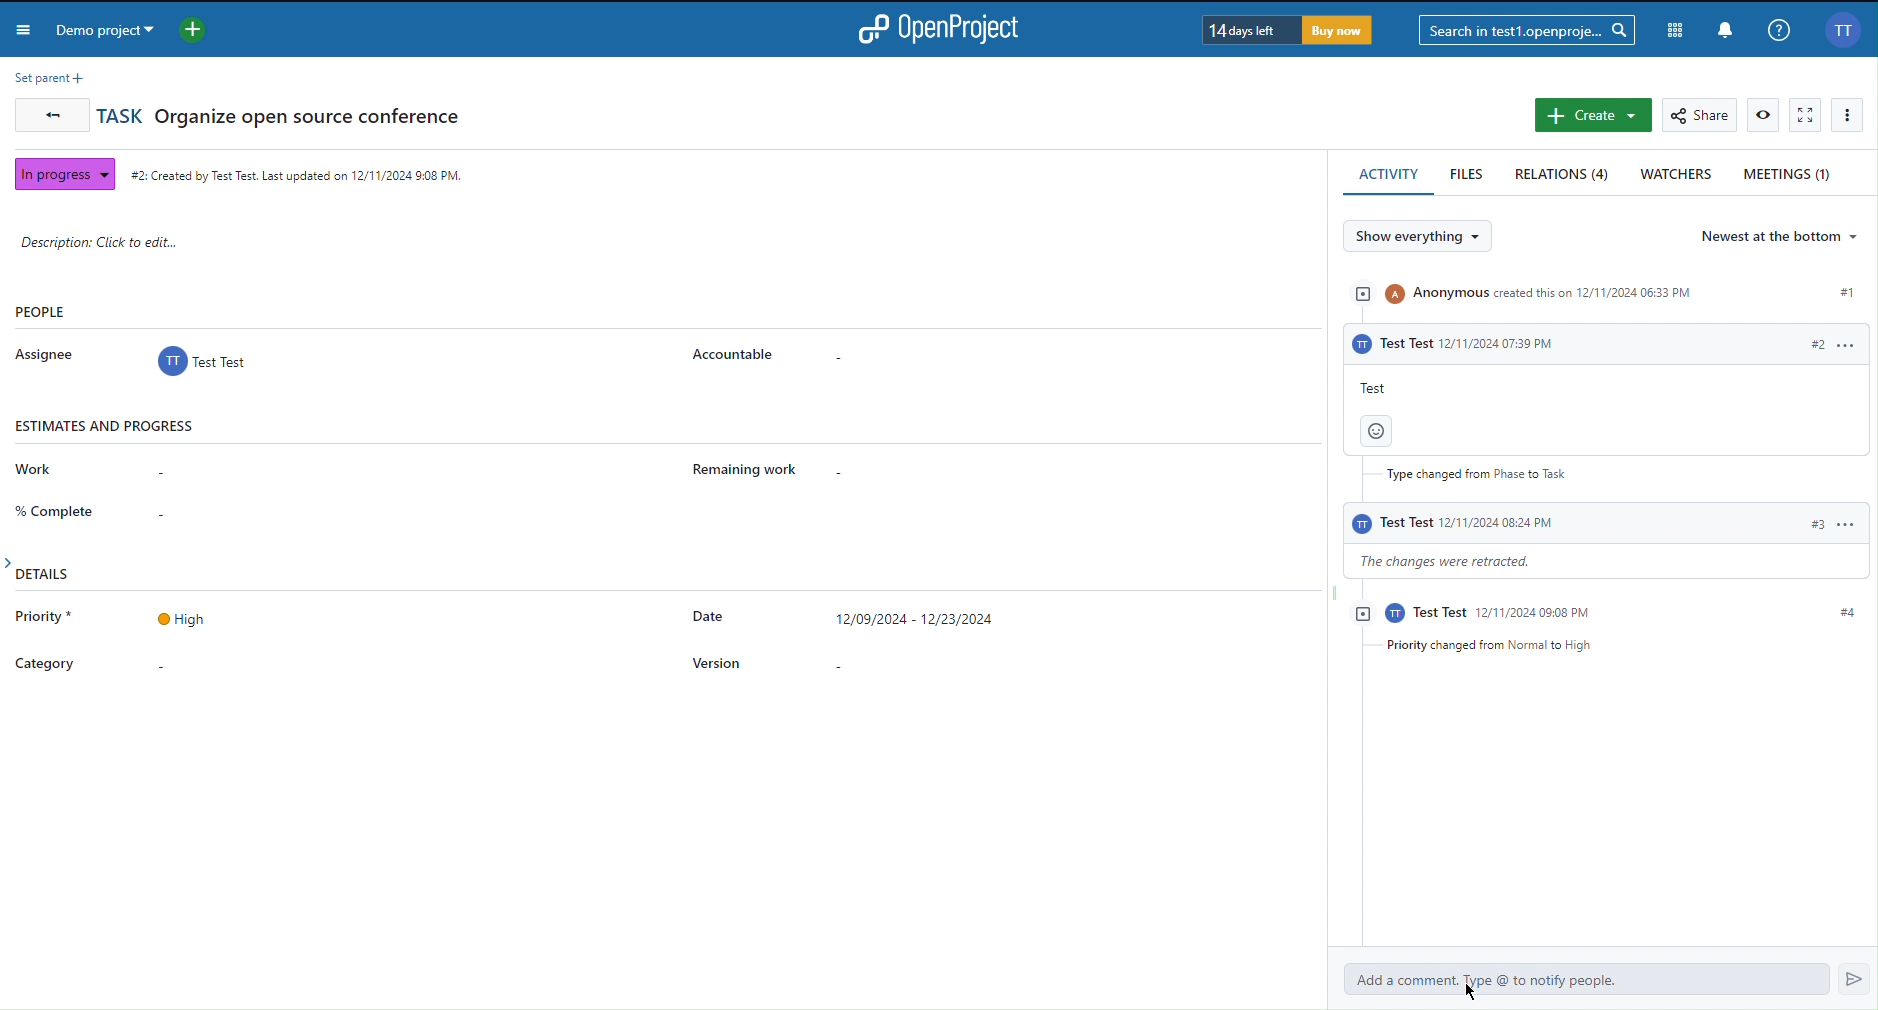 The height and width of the screenshot is (1010, 1878). I want to click on Set Parent, so click(45, 77).